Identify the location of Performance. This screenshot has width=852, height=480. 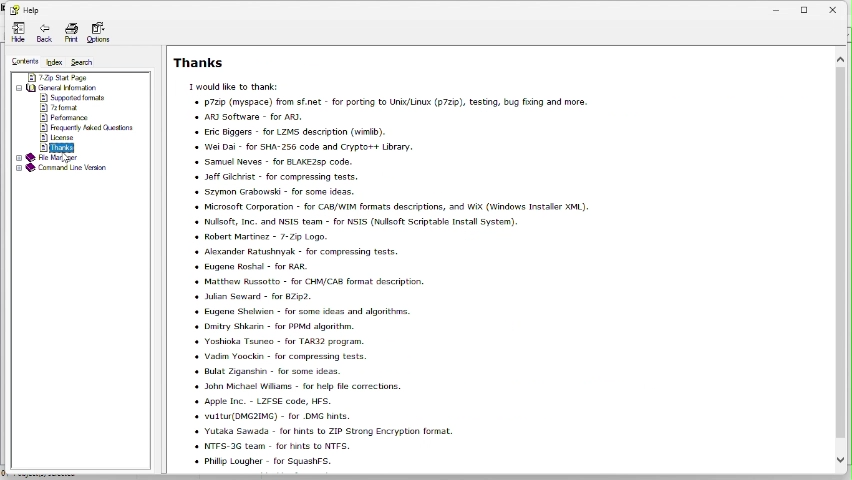
(65, 118).